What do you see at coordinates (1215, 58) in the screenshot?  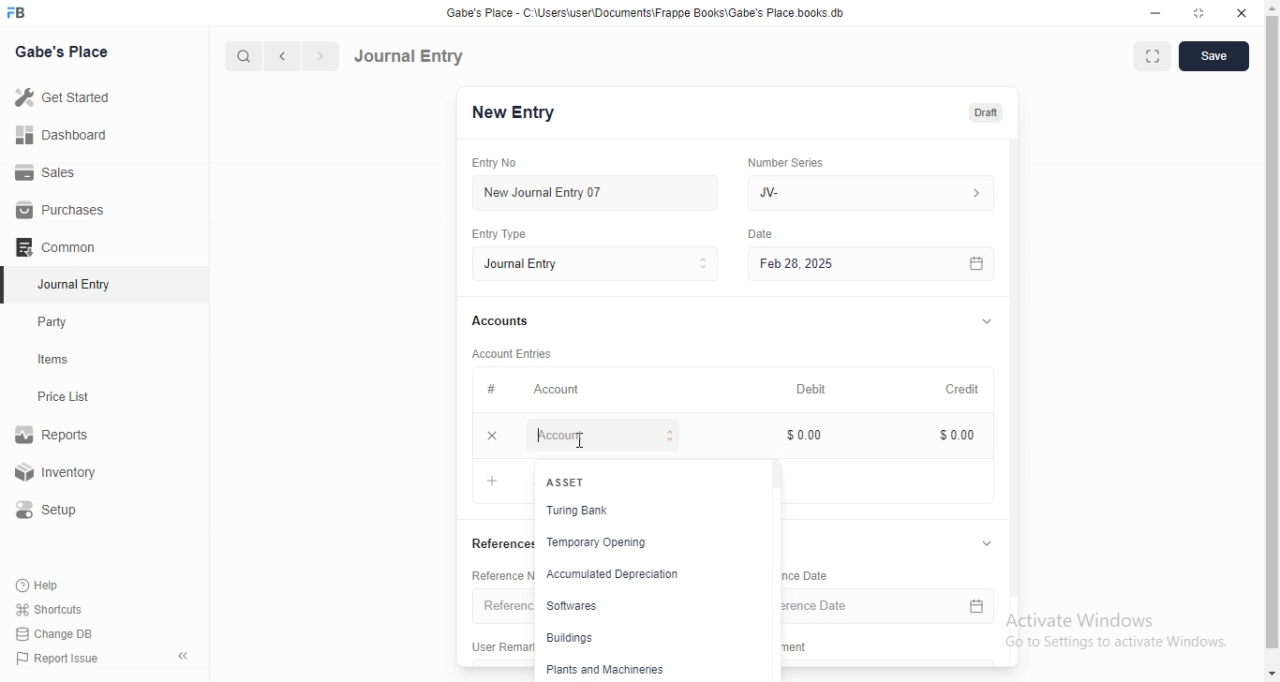 I see `save` at bounding box center [1215, 58].